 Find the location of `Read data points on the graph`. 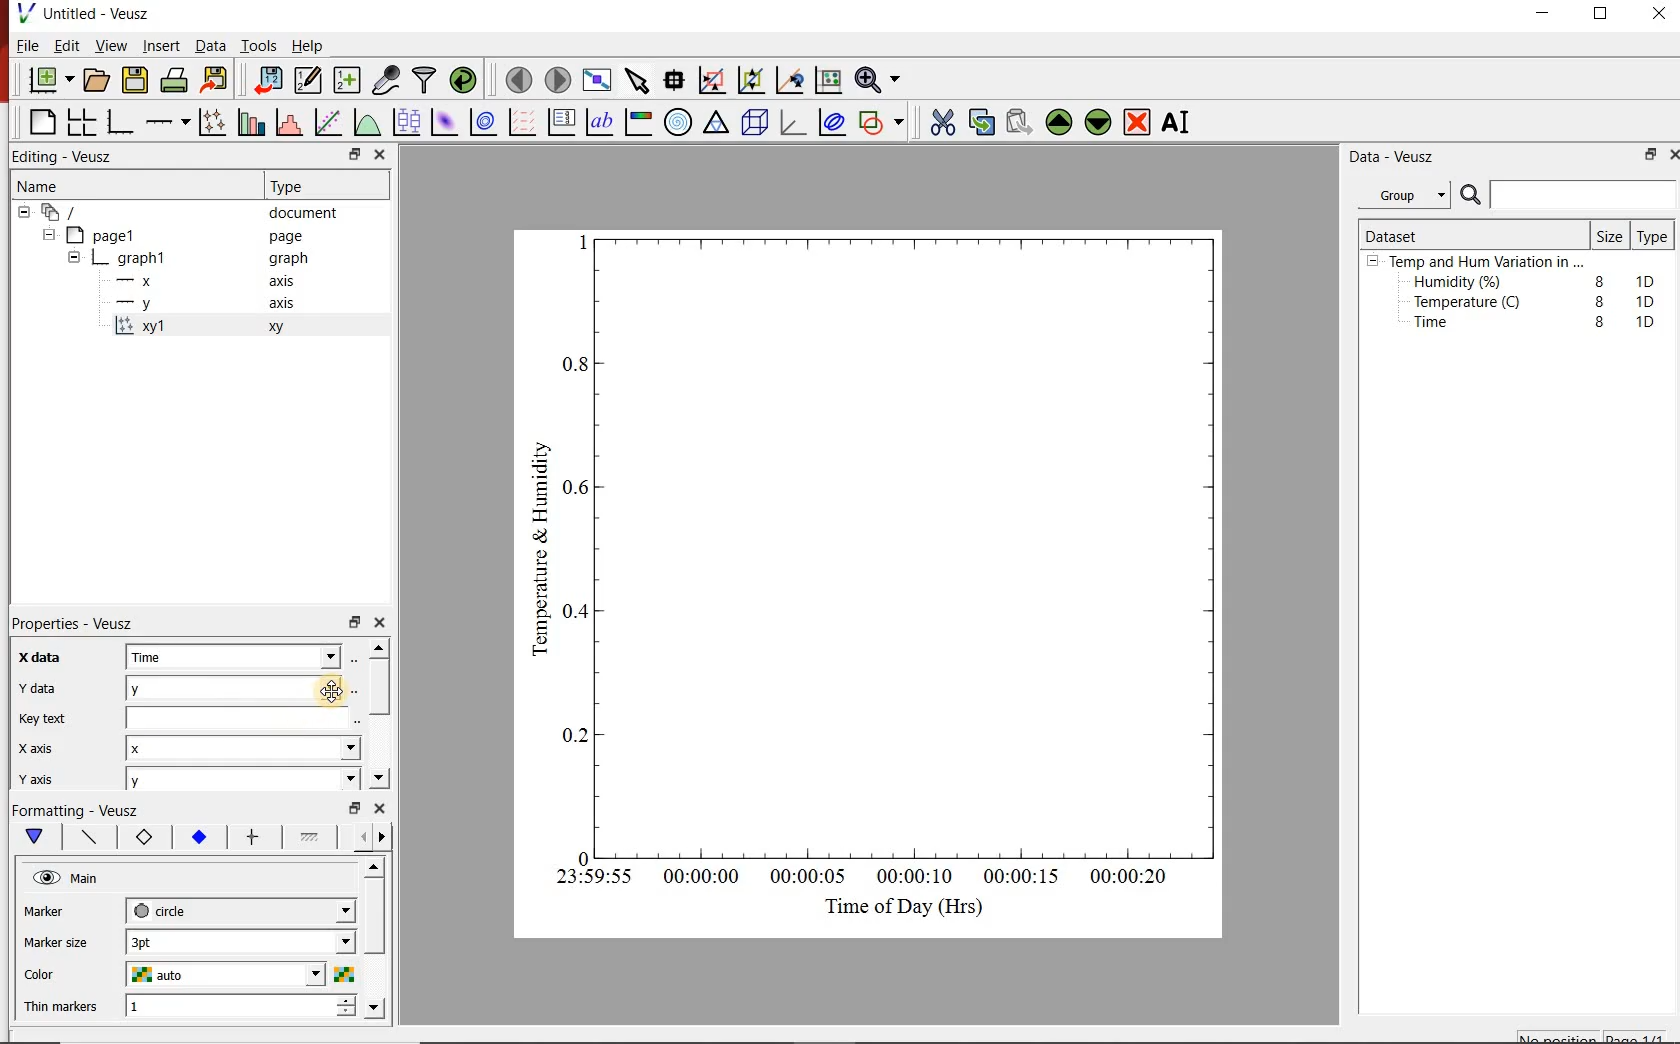

Read data points on the graph is located at coordinates (676, 81).